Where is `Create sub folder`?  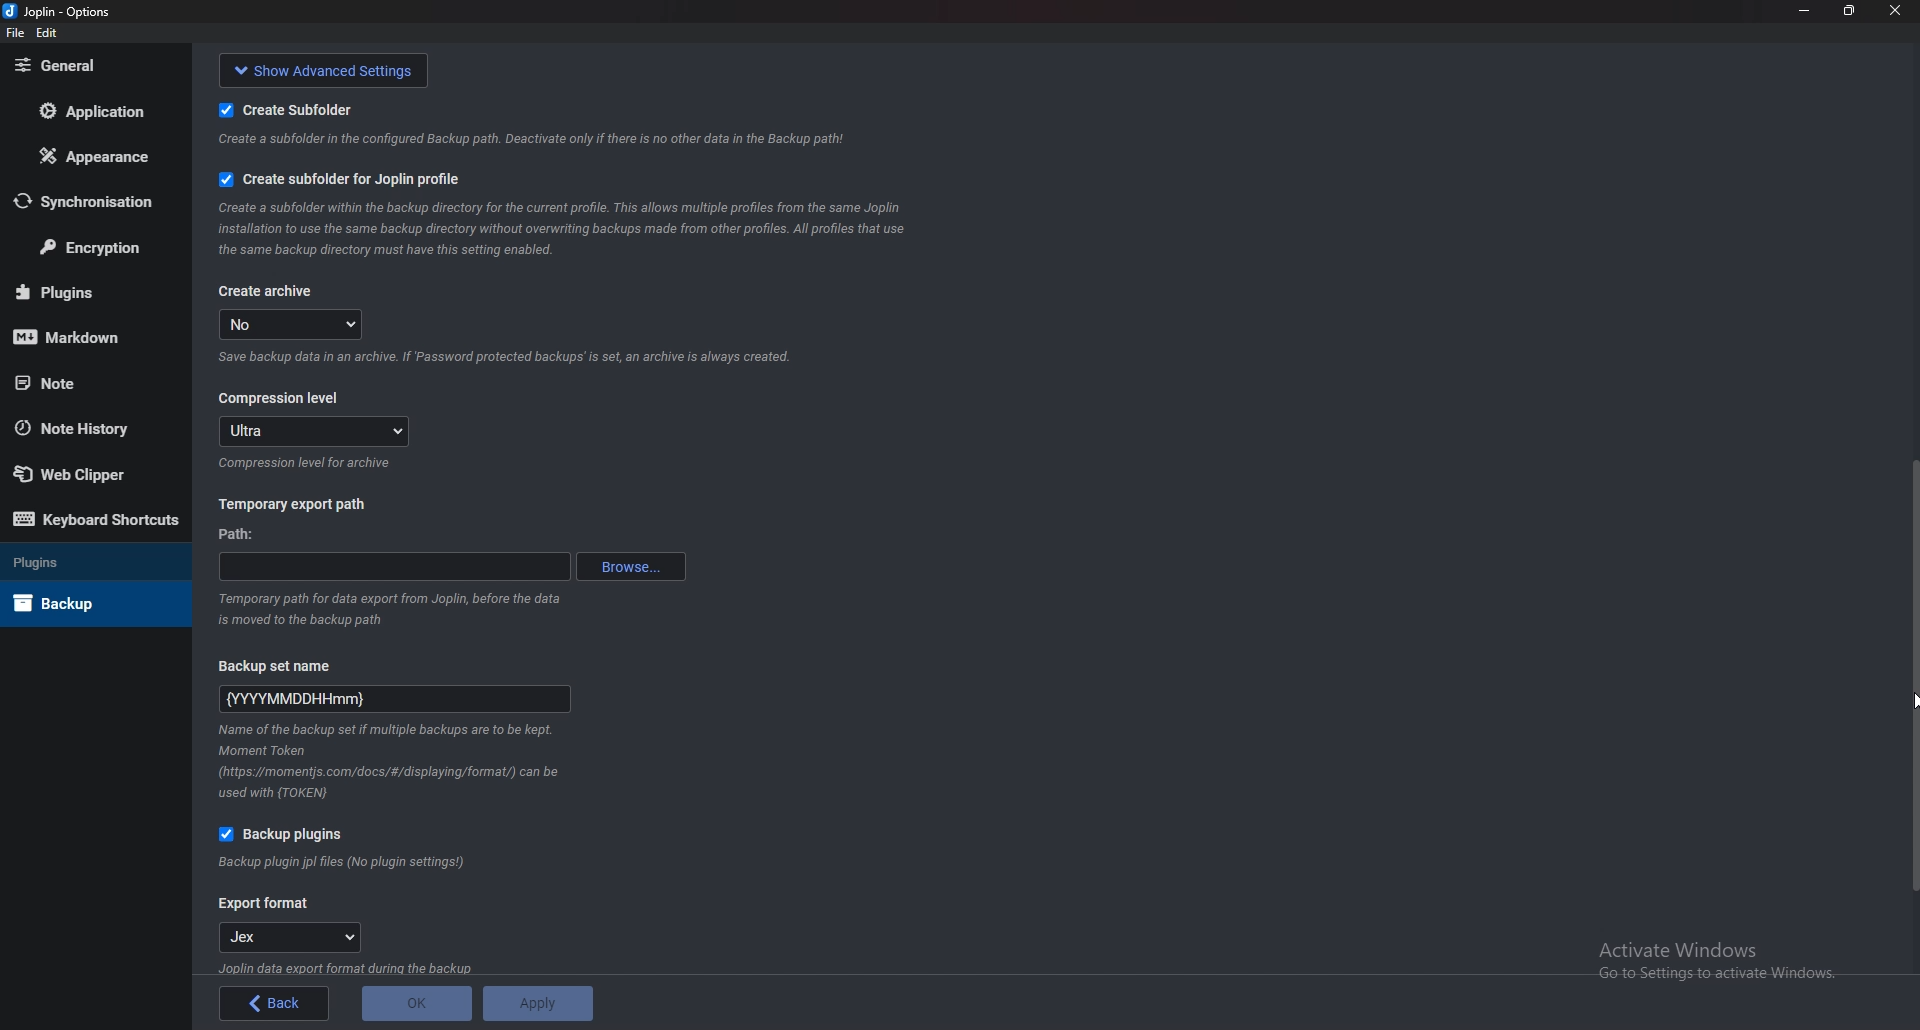 Create sub folder is located at coordinates (291, 112).